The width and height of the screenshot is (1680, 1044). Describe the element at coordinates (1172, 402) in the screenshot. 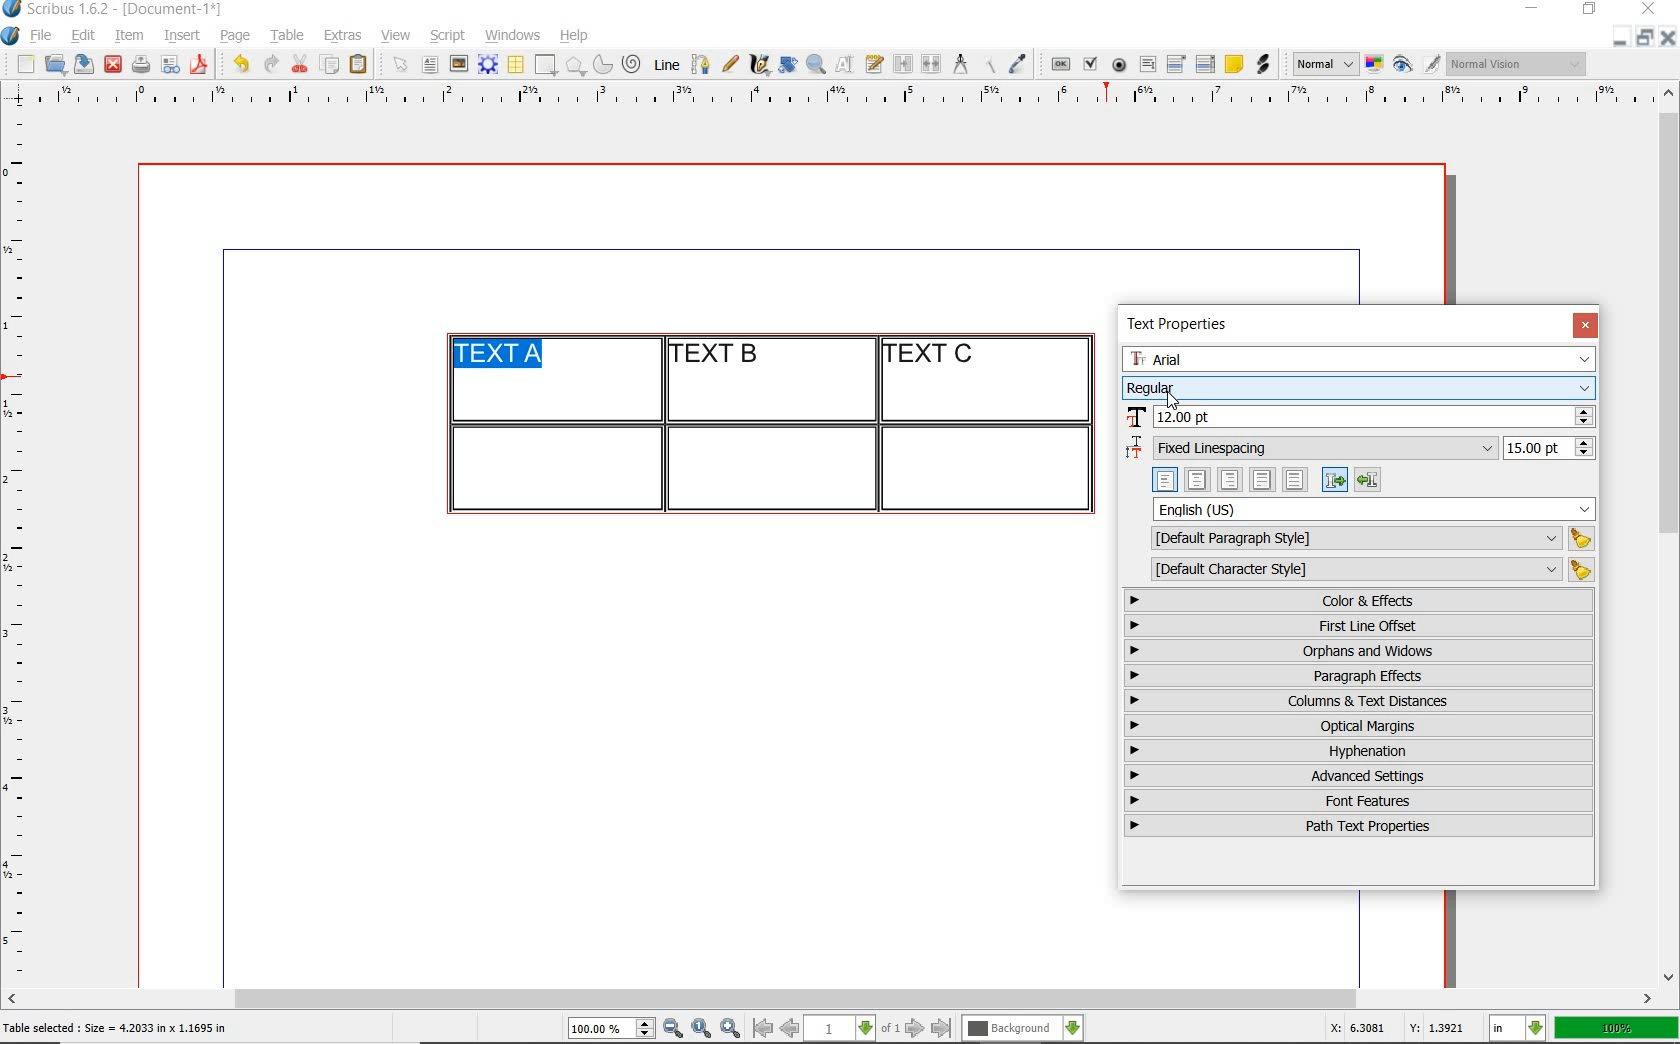

I see `cursor` at that location.